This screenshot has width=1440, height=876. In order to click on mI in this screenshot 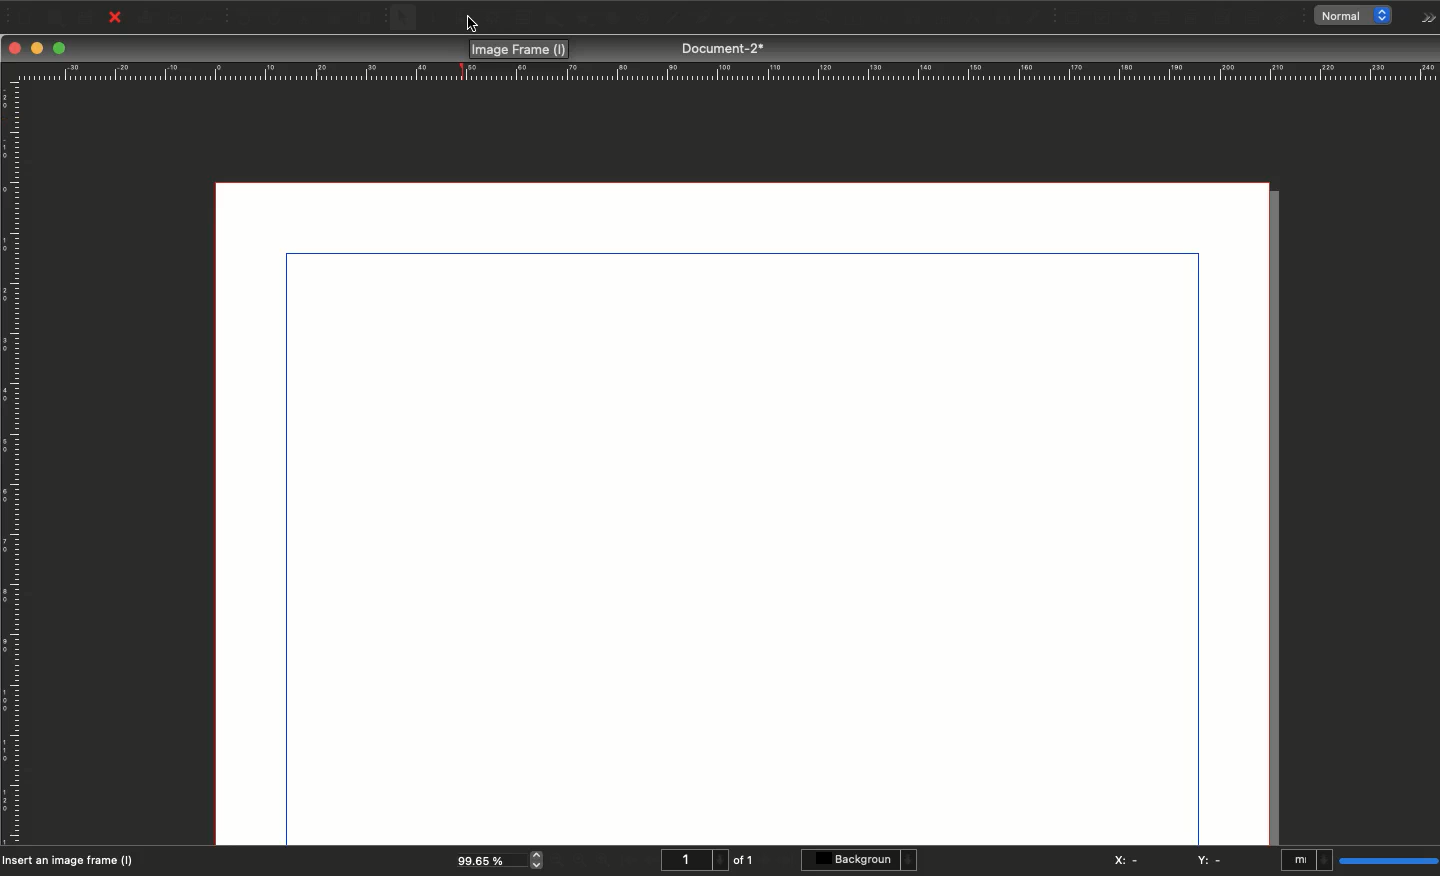, I will do `click(1307, 862)`.